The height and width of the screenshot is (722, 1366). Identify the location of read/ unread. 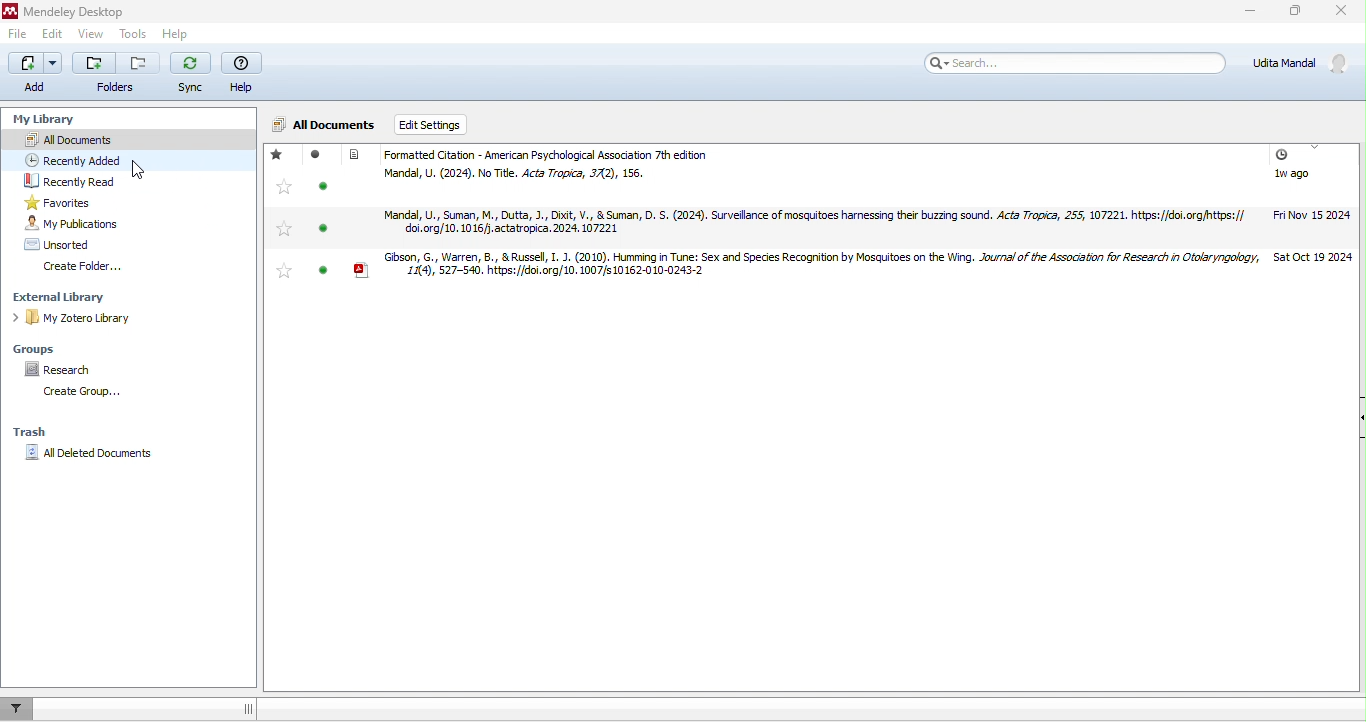
(317, 155).